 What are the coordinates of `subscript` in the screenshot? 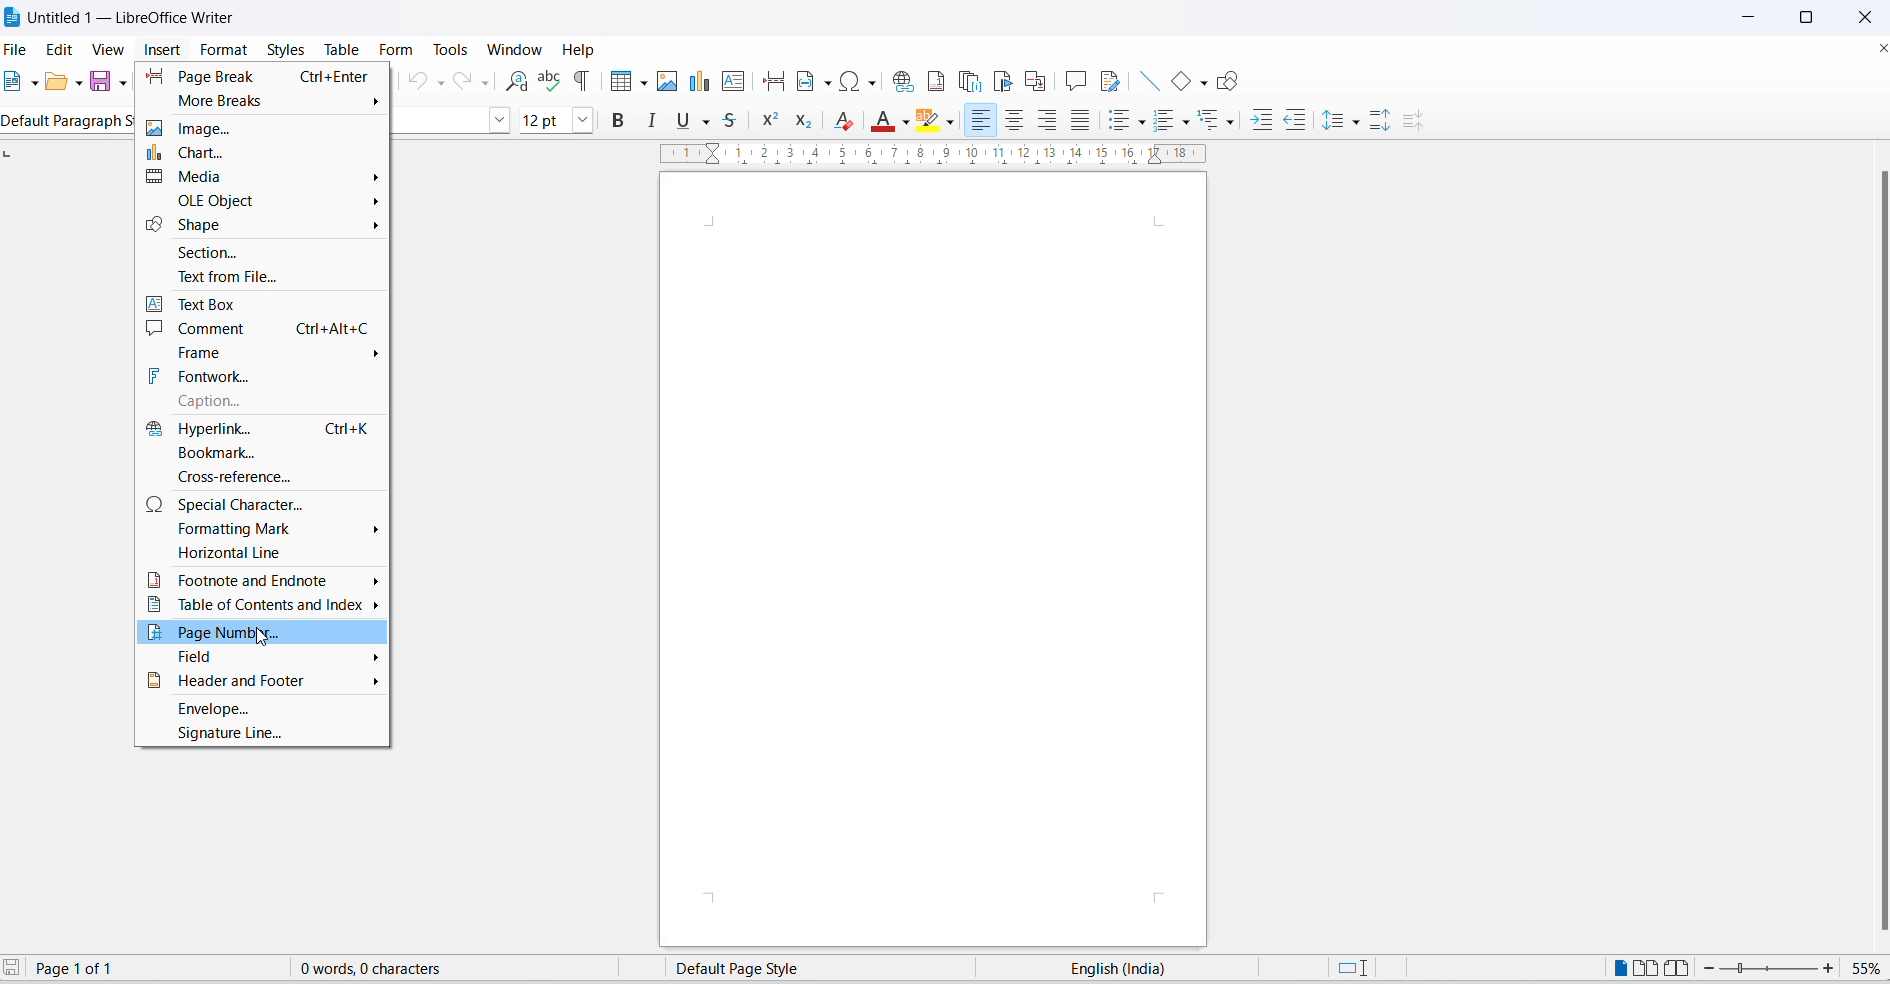 It's located at (807, 121).